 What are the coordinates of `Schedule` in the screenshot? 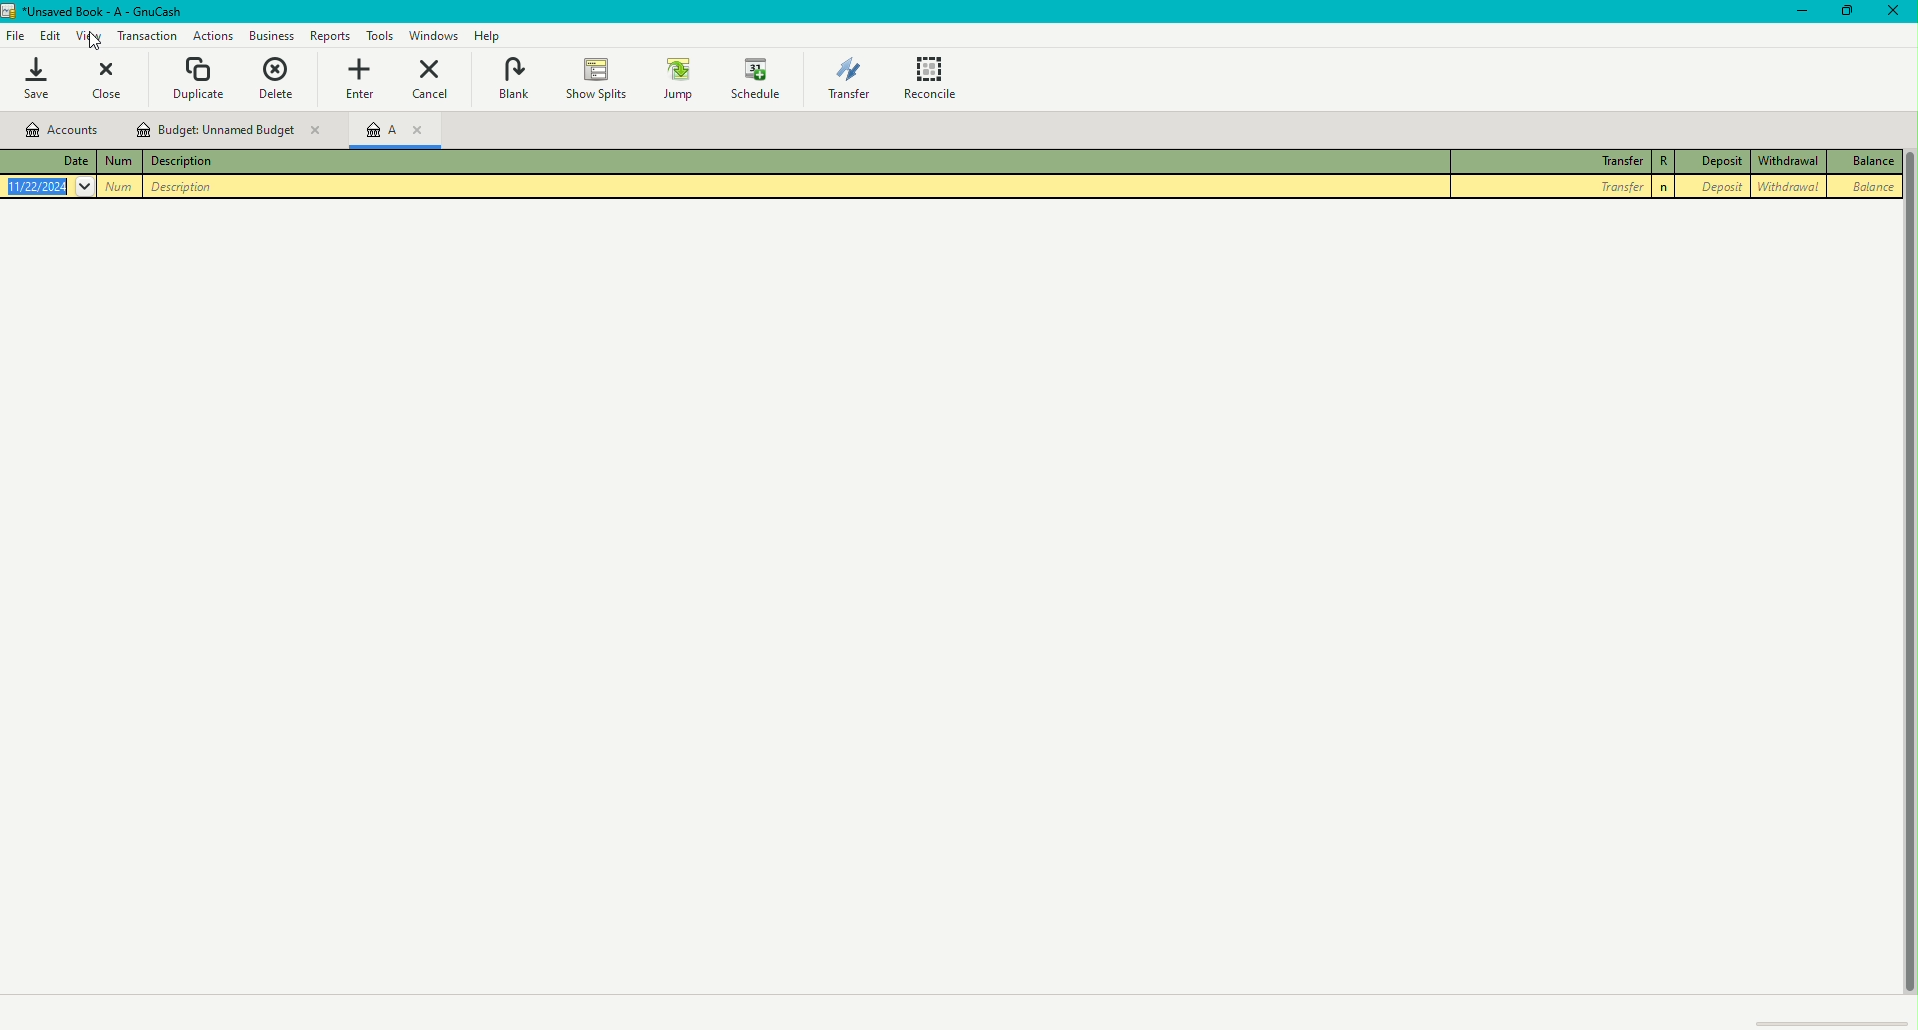 It's located at (757, 78).